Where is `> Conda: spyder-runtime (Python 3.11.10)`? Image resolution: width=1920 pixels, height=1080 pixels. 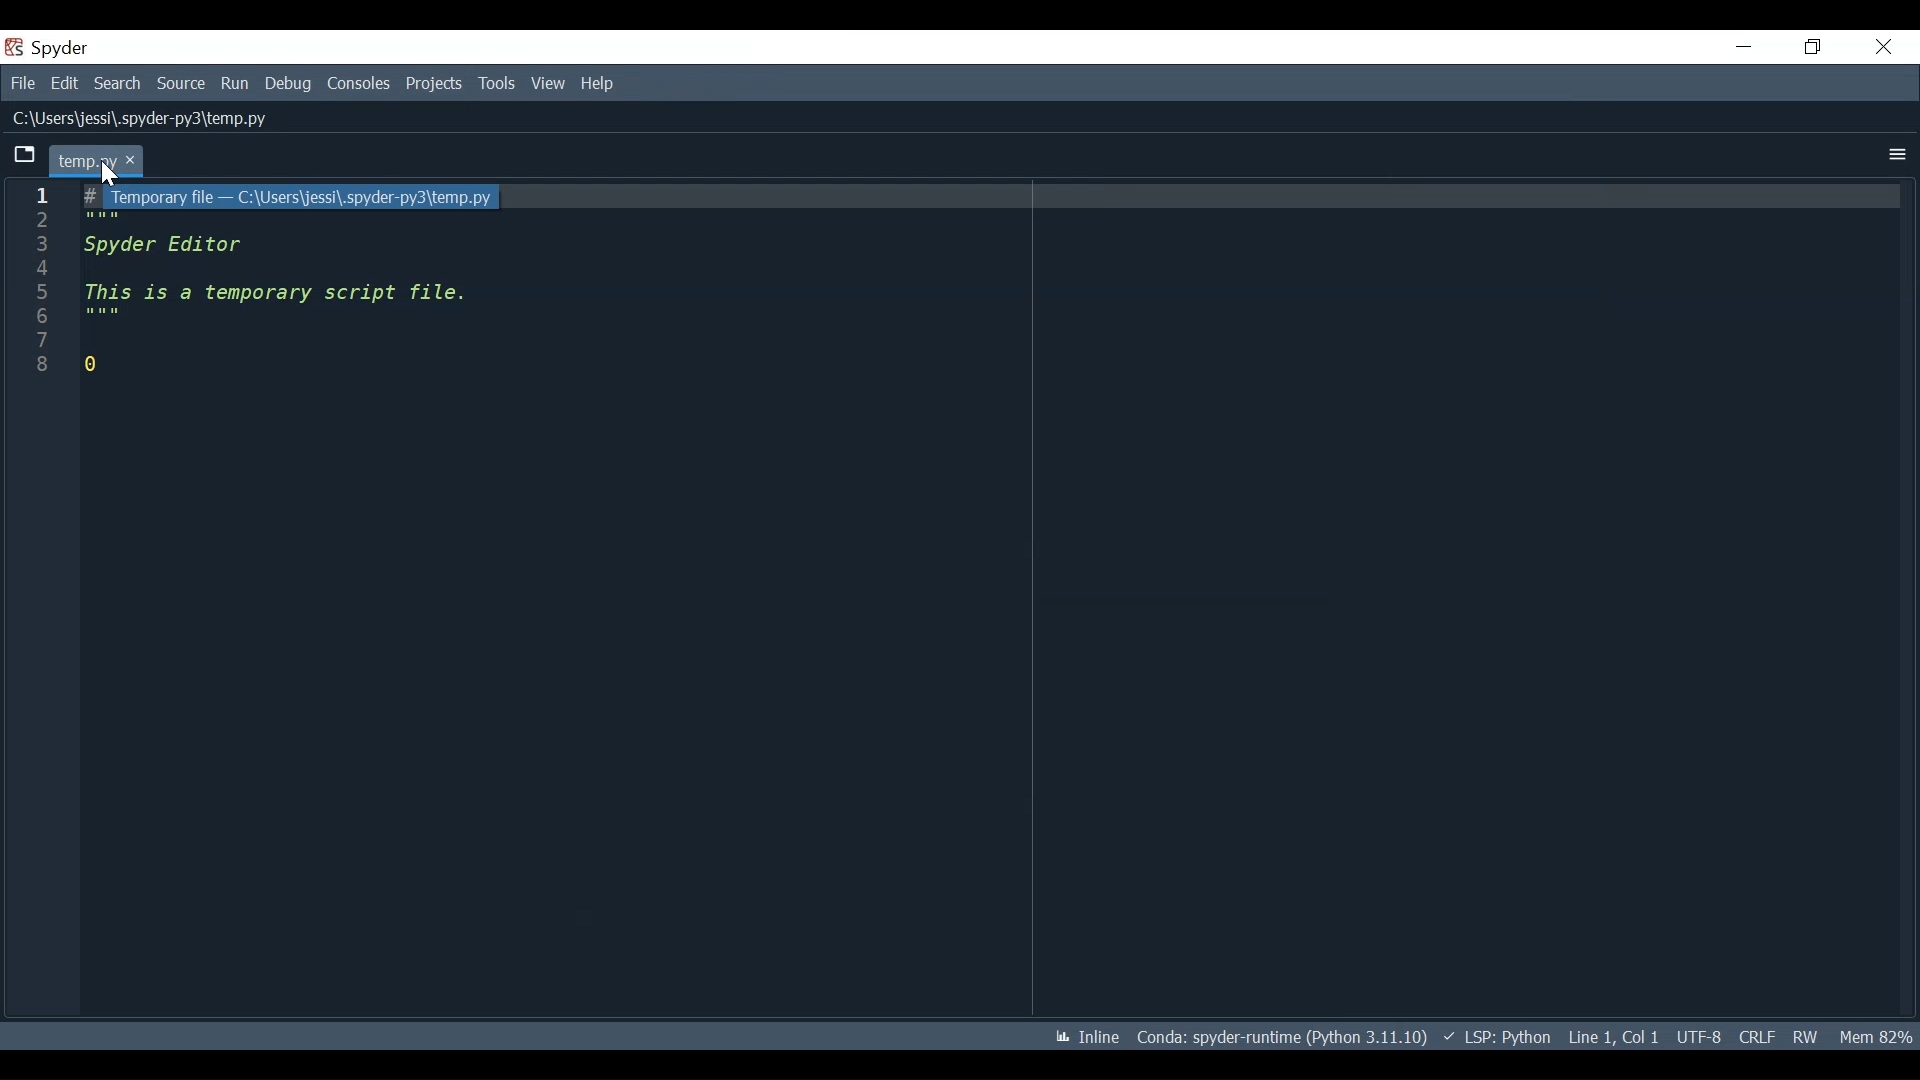 > Conda: spyder-runtime (Python 3.11.10) is located at coordinates (1282, 1039).